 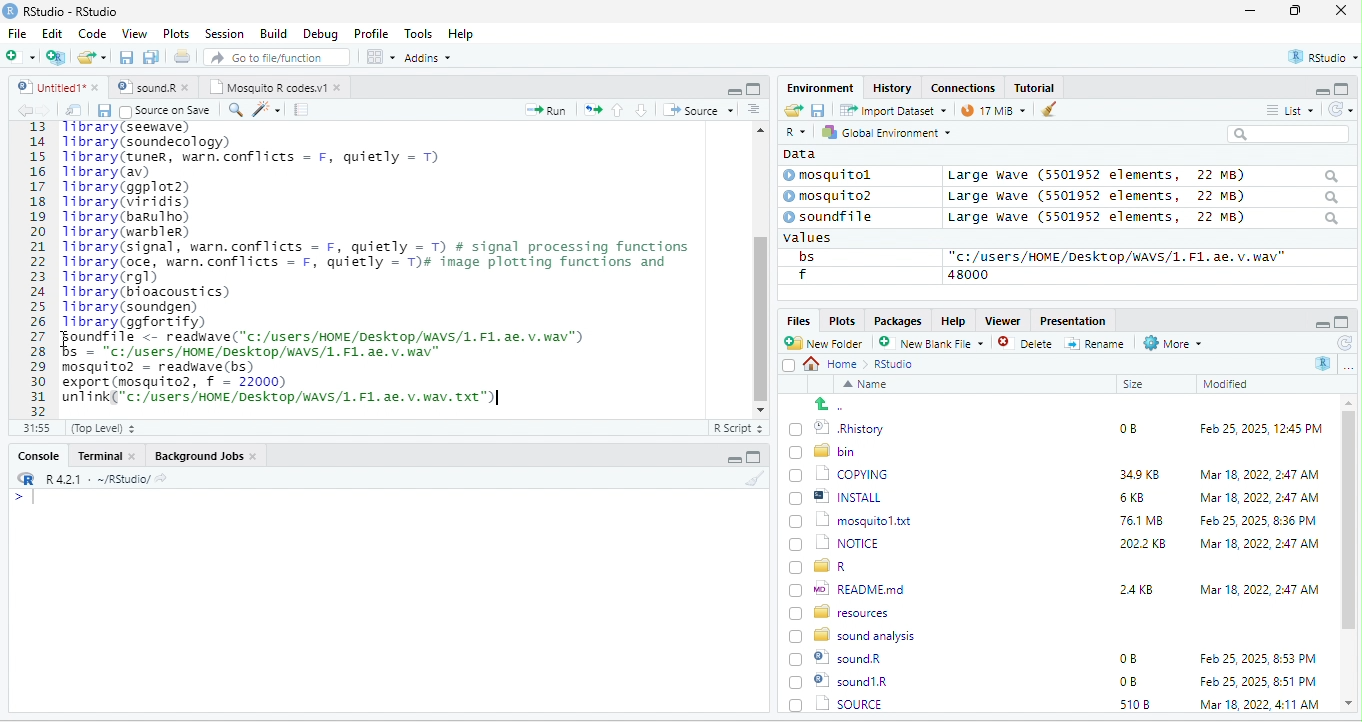 I want to click on © Untitied1* », so click(x=54, y=87).